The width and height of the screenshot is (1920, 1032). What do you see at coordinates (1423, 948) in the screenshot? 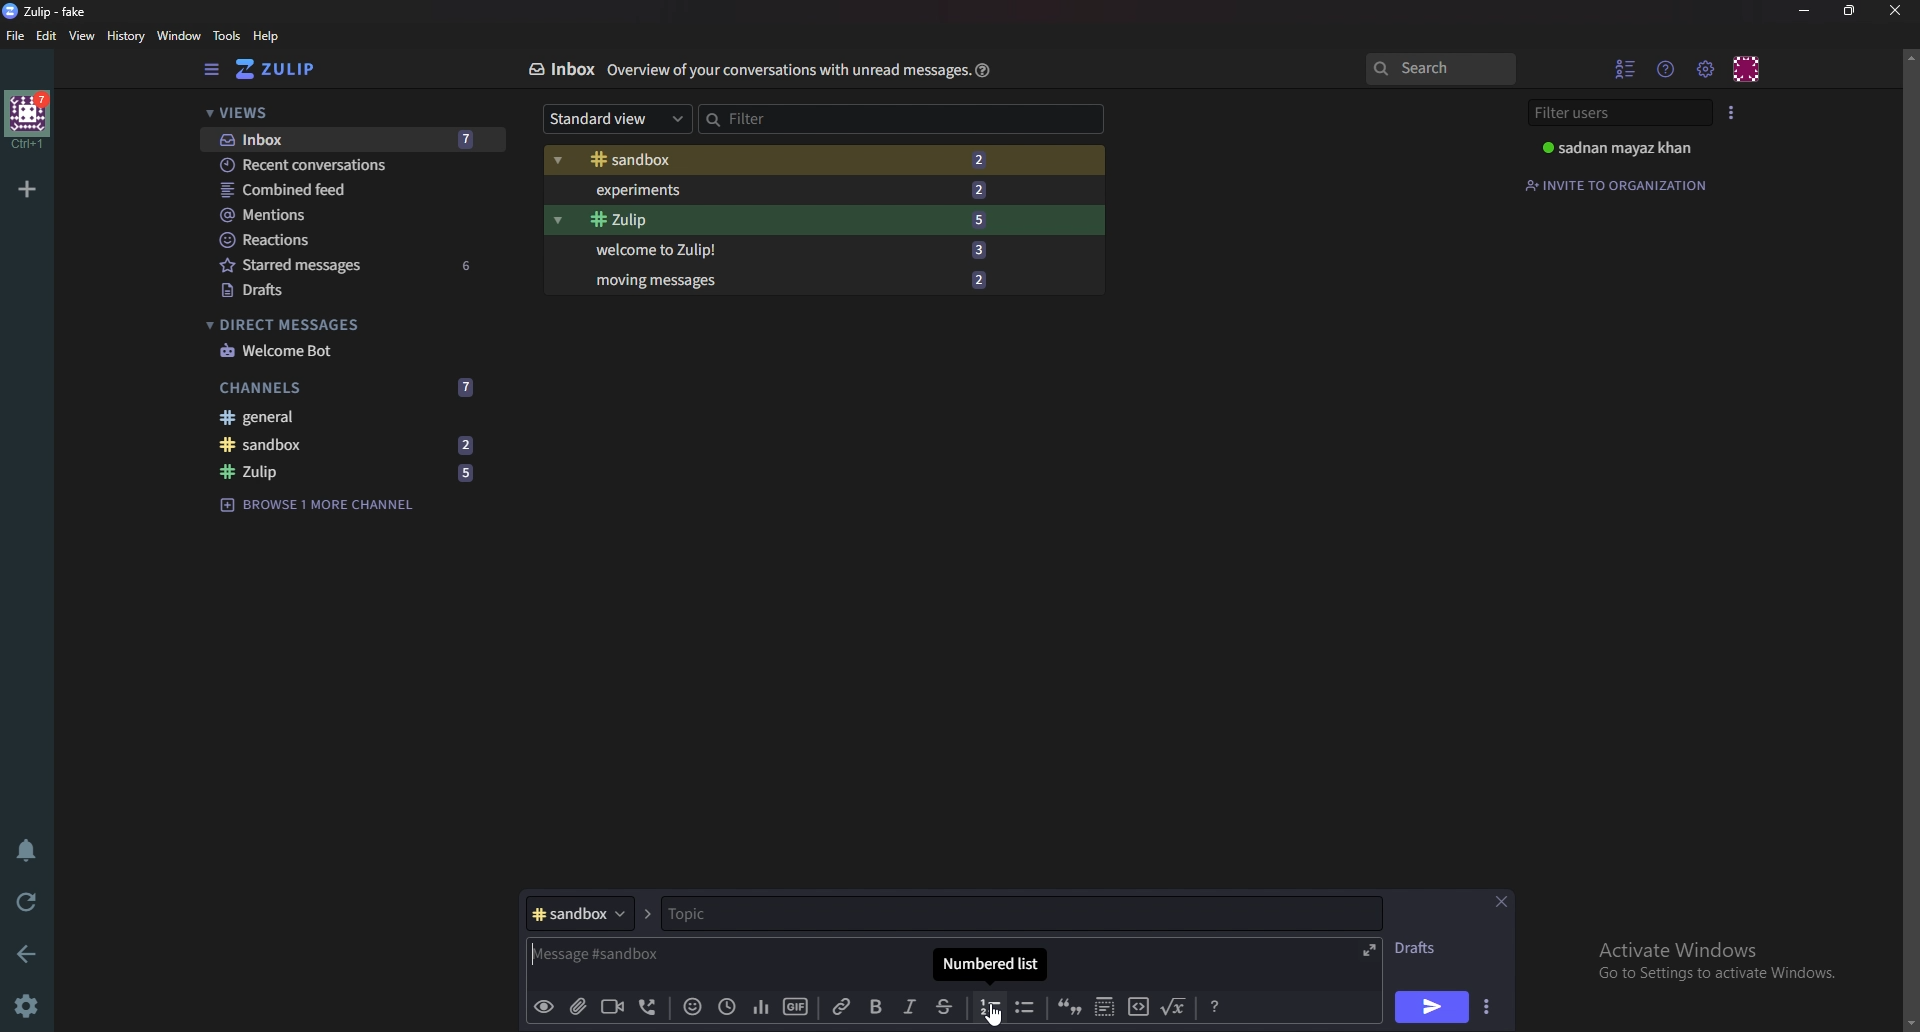
I see `Drafts` at bounding box center [1423, 948].